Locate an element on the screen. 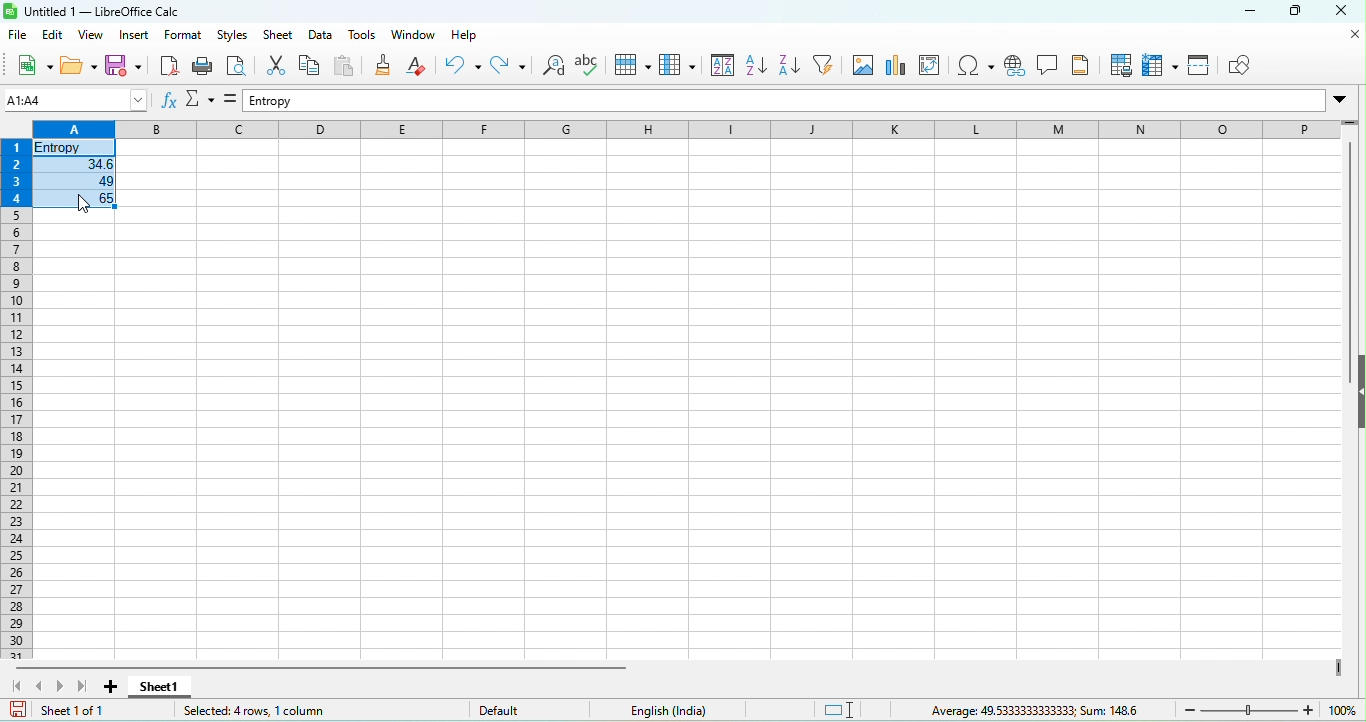 The image size is (1366, 722). hyperlink is located at coordinates (1016, 68).